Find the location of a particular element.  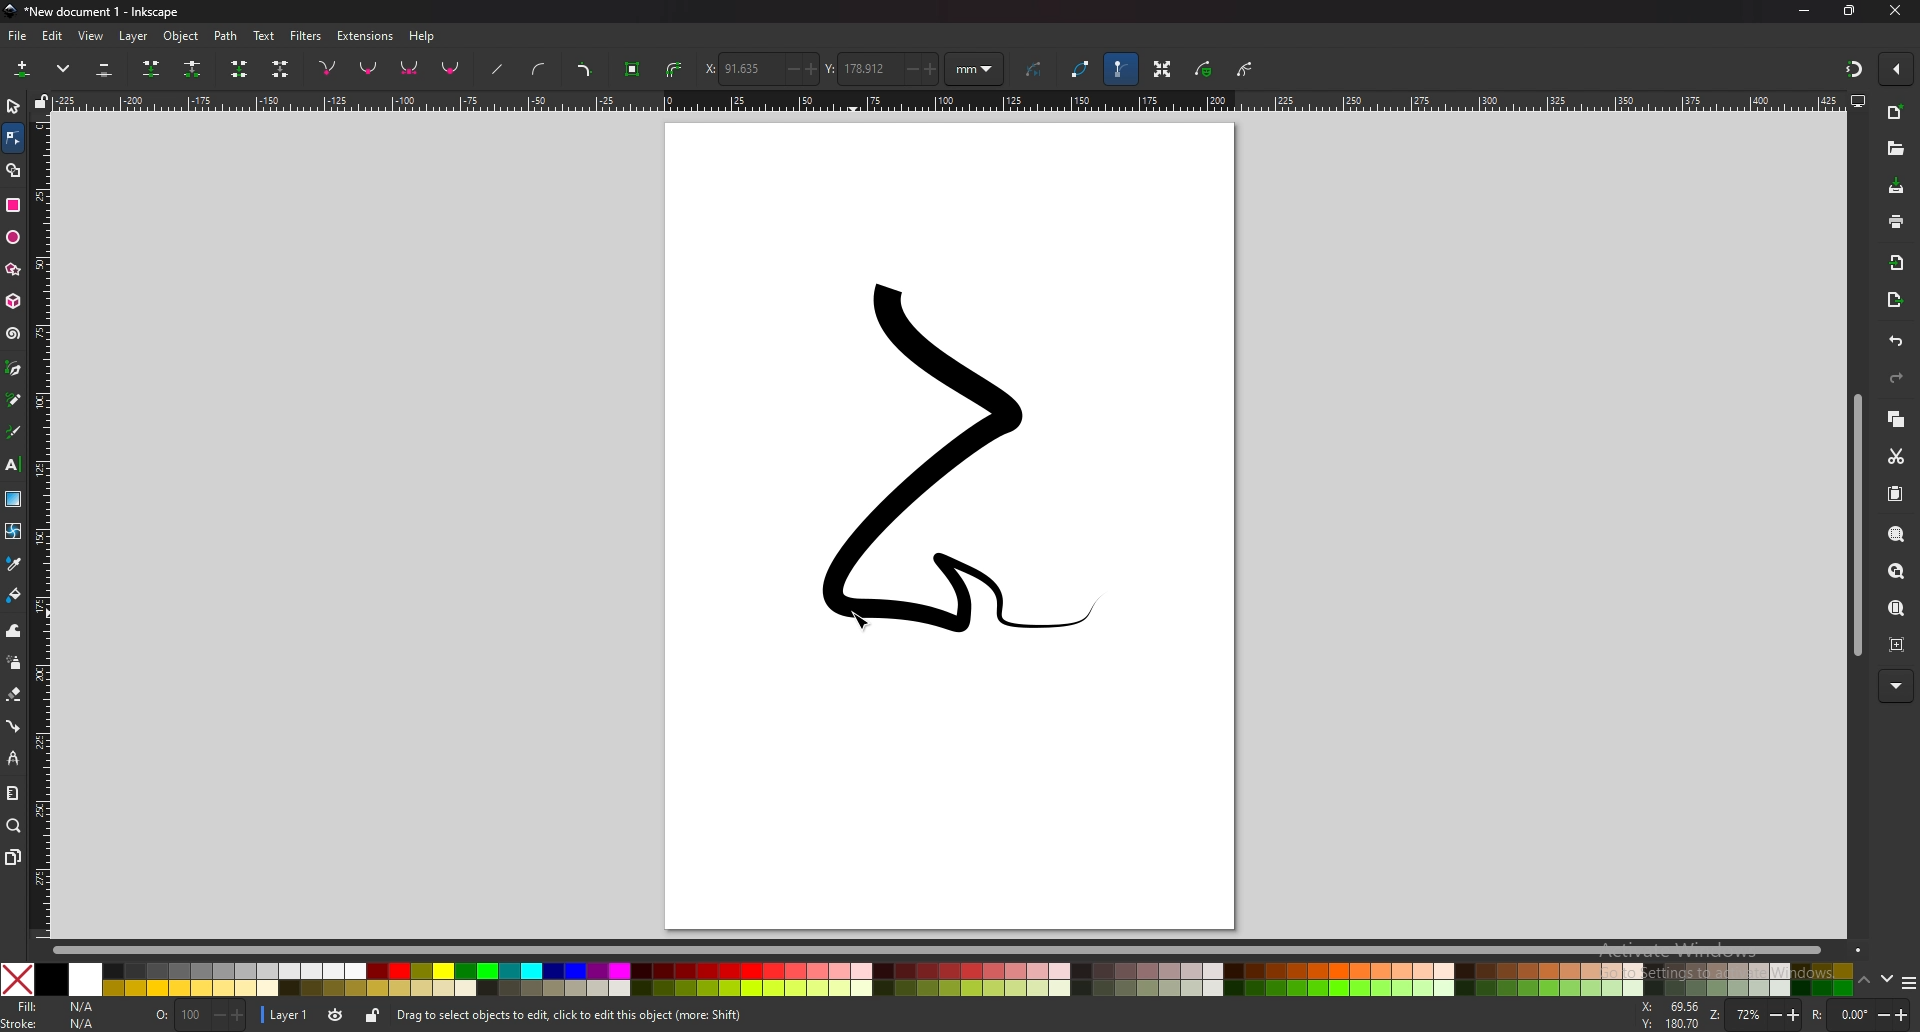

pages is located at coordinates (13, 858).